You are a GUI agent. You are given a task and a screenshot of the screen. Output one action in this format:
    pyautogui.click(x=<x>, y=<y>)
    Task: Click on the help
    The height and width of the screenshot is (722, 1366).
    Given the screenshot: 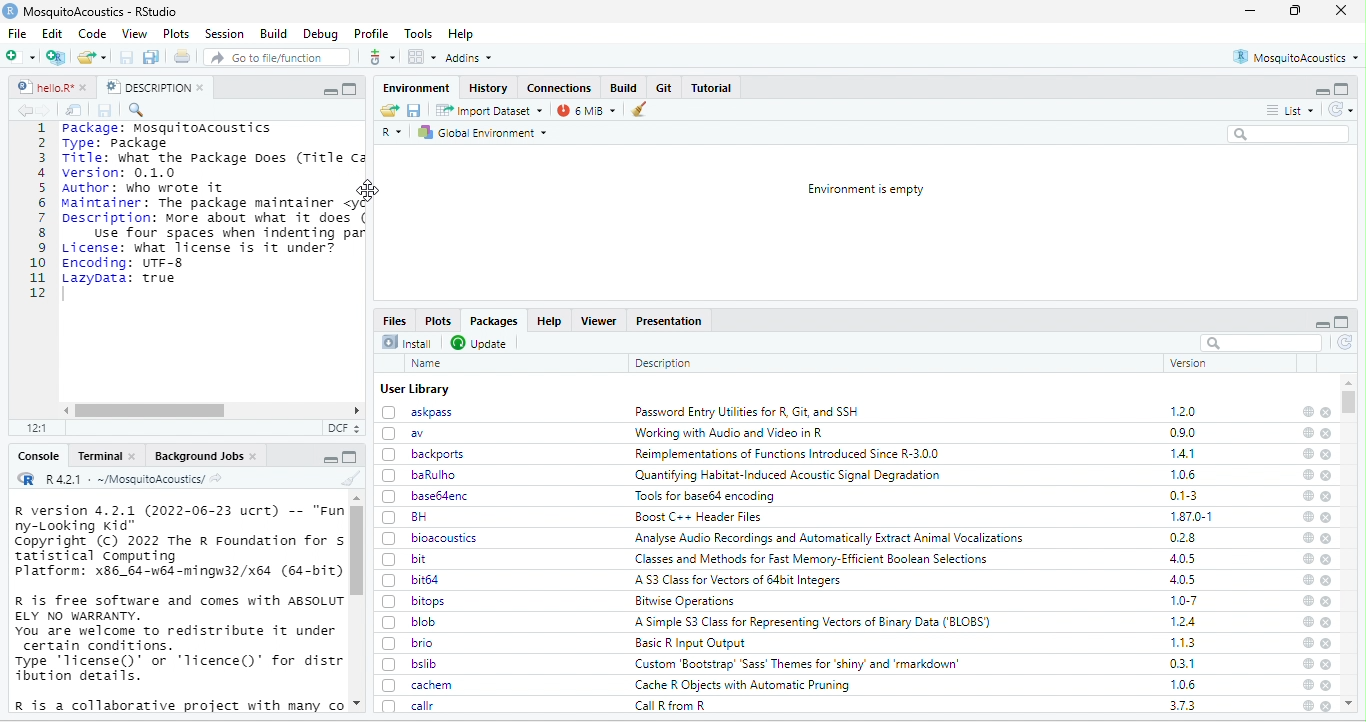 What is the action you would take?
    pyautogui.click(x=1307, y=601)
    